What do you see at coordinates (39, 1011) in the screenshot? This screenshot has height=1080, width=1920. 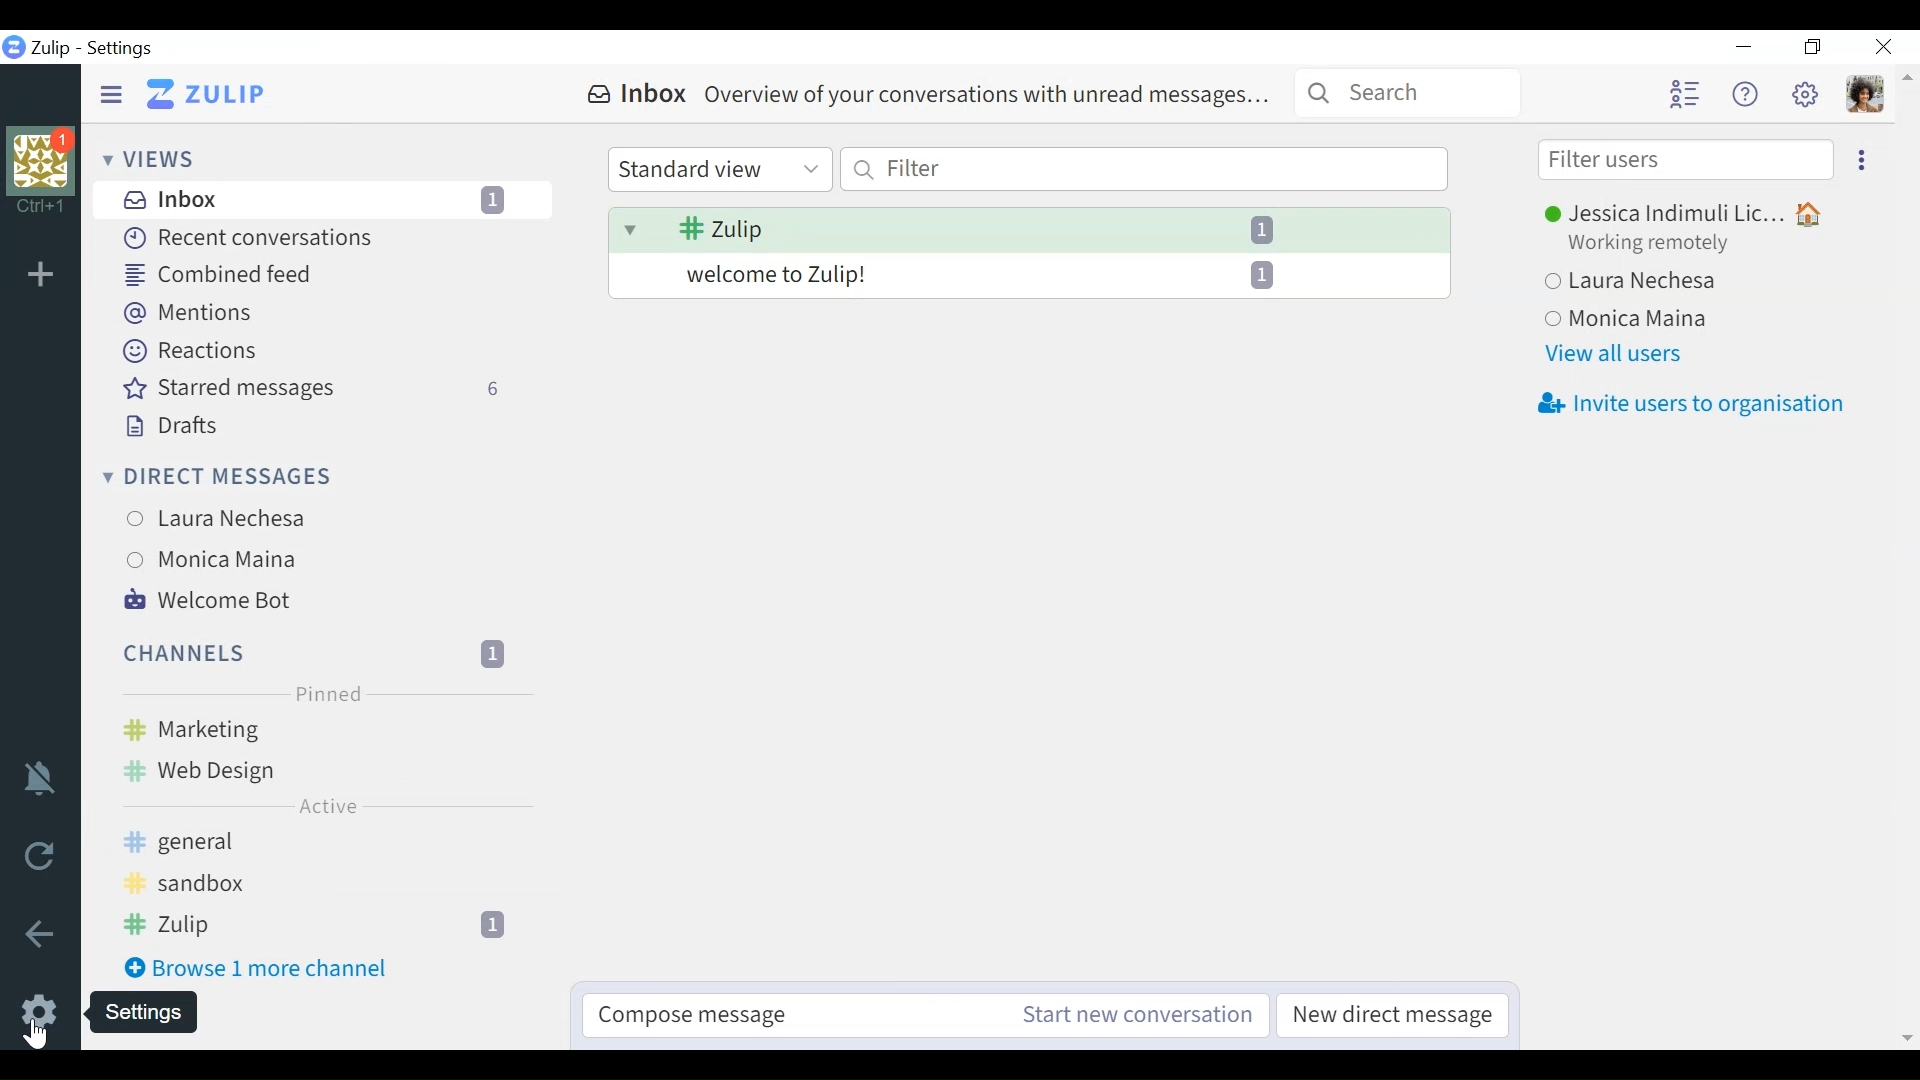 I see `Settings` at bounding box center [39, 1011].